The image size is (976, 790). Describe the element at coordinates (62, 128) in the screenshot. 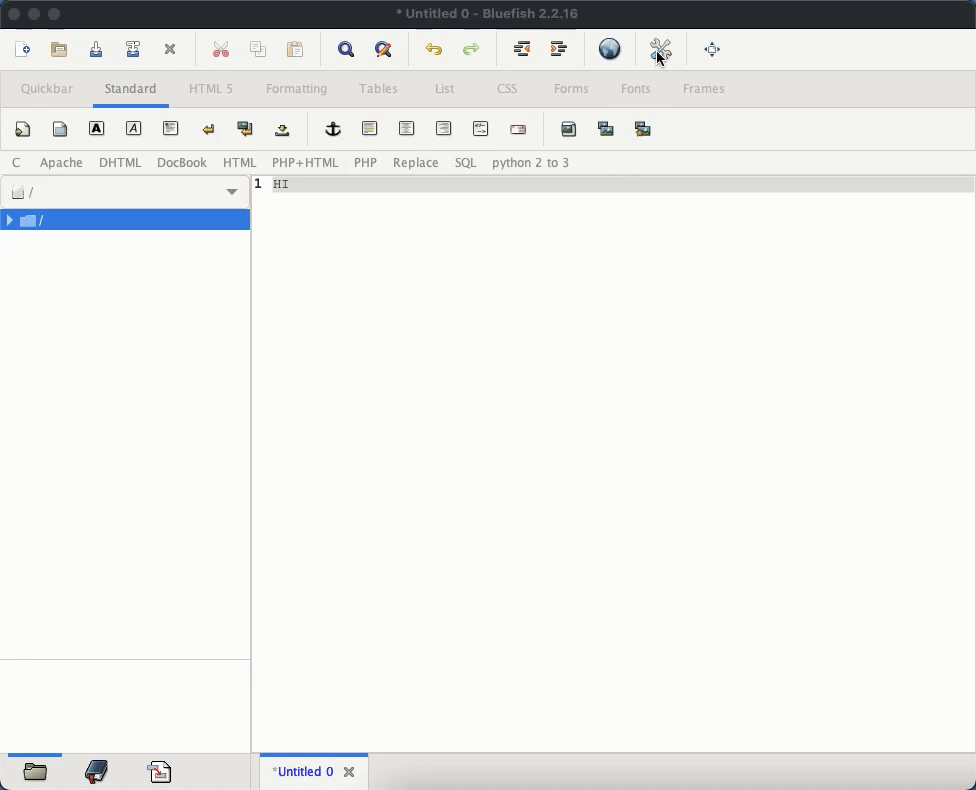

I see `body` at that location.